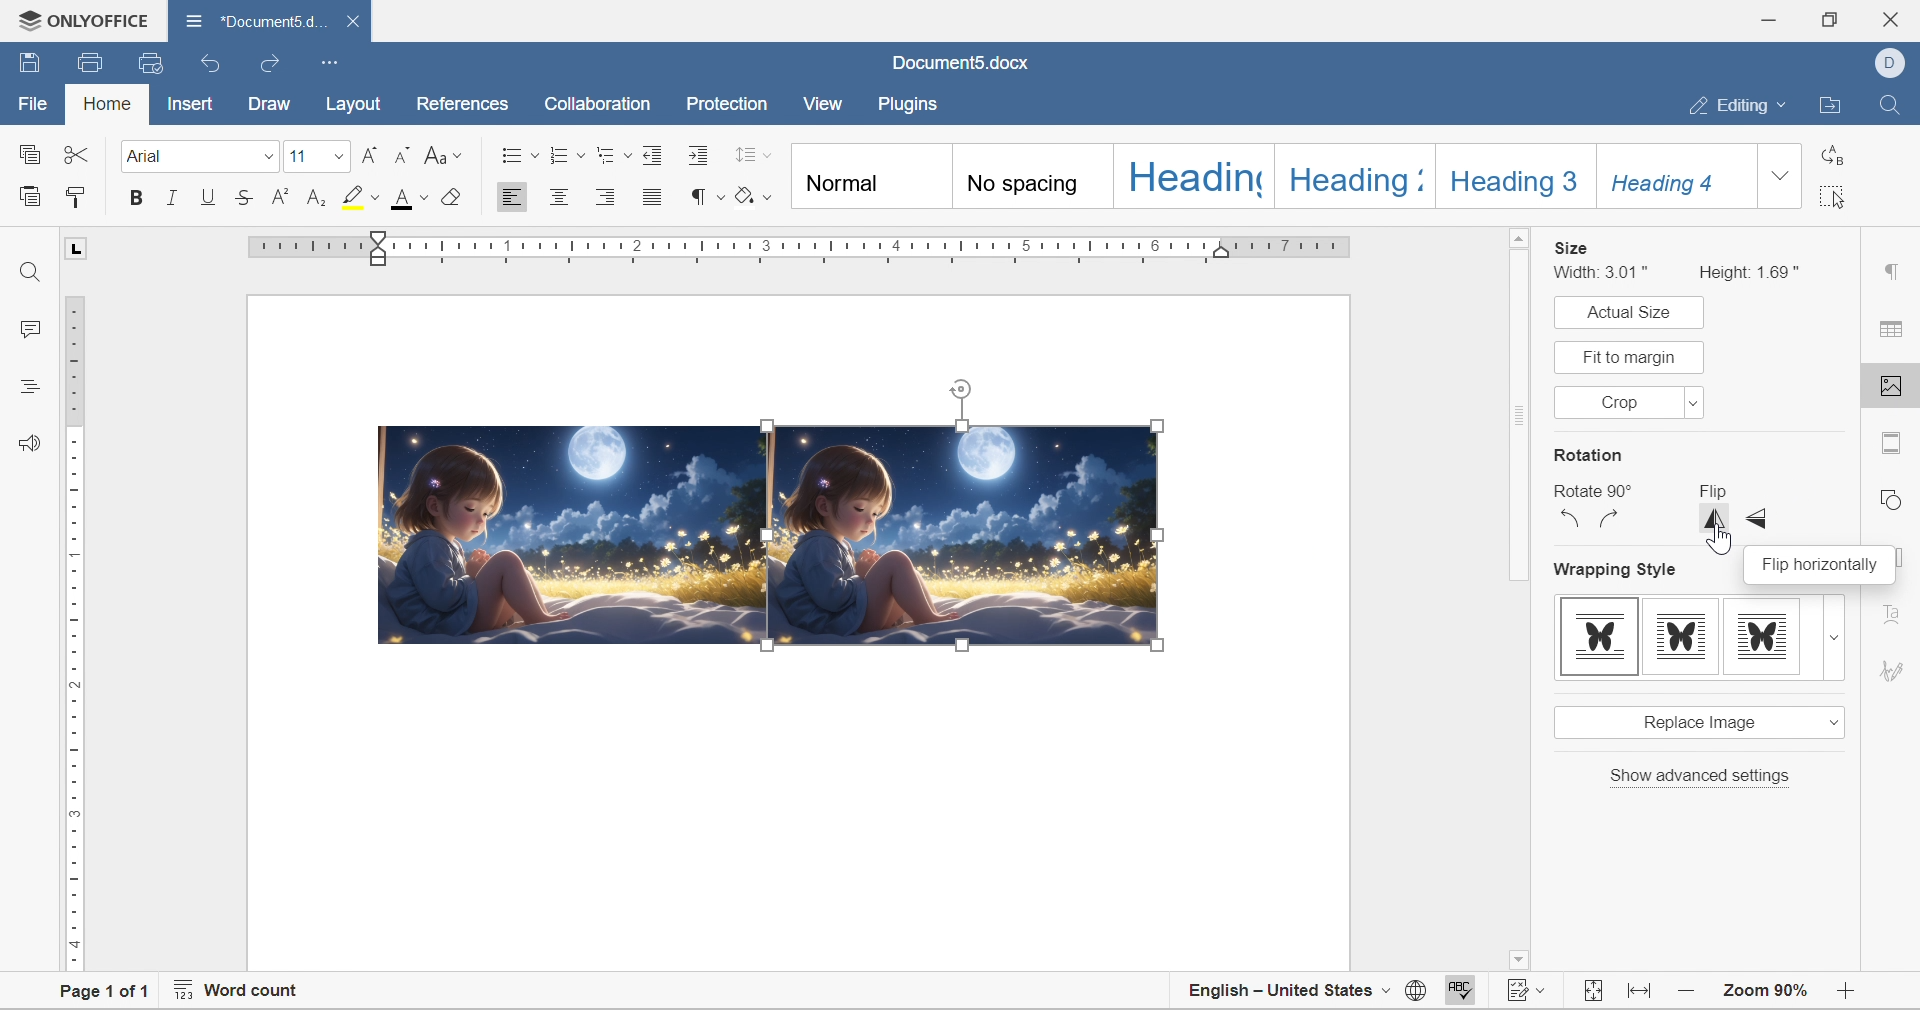 The height and width of the screenshot is (1010, 1920). Describe the element at coordinates (654, 197) in the screenshot. I see `justified` at that location.